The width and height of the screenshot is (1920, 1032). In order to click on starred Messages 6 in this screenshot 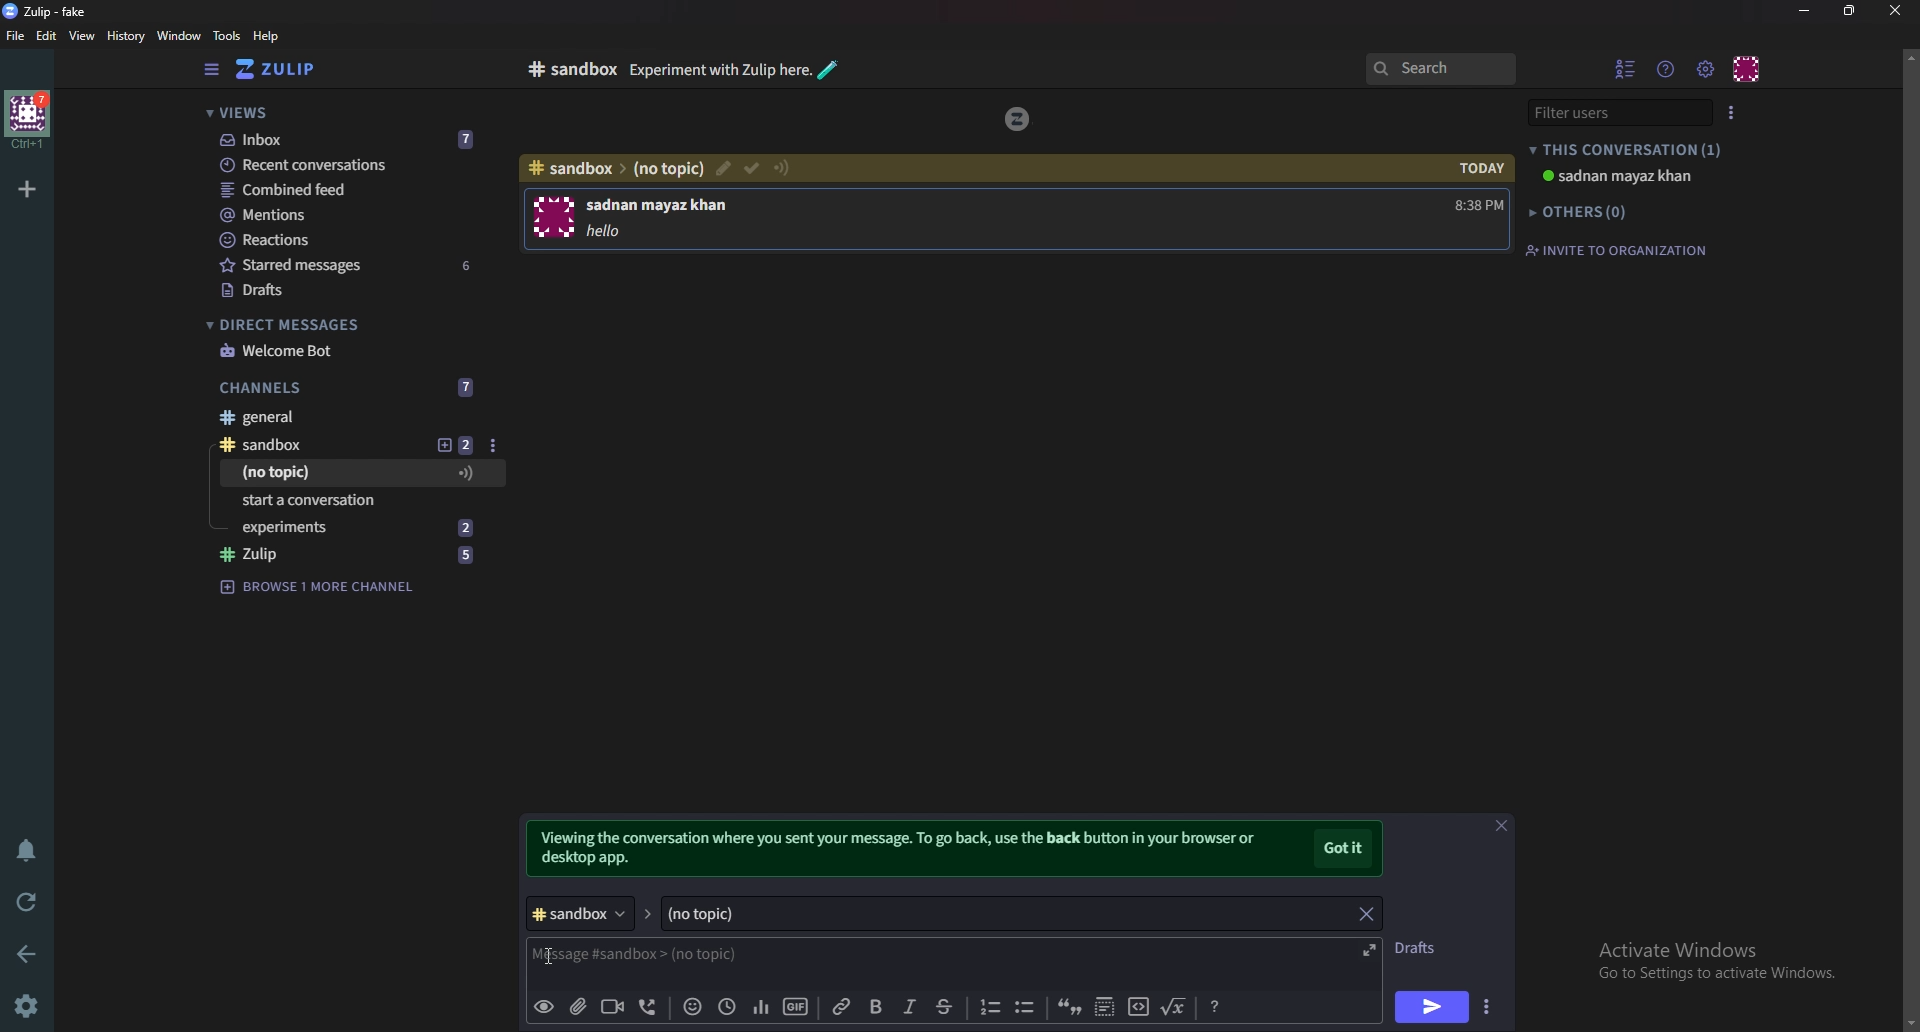, I will do `click(348, 264)`.